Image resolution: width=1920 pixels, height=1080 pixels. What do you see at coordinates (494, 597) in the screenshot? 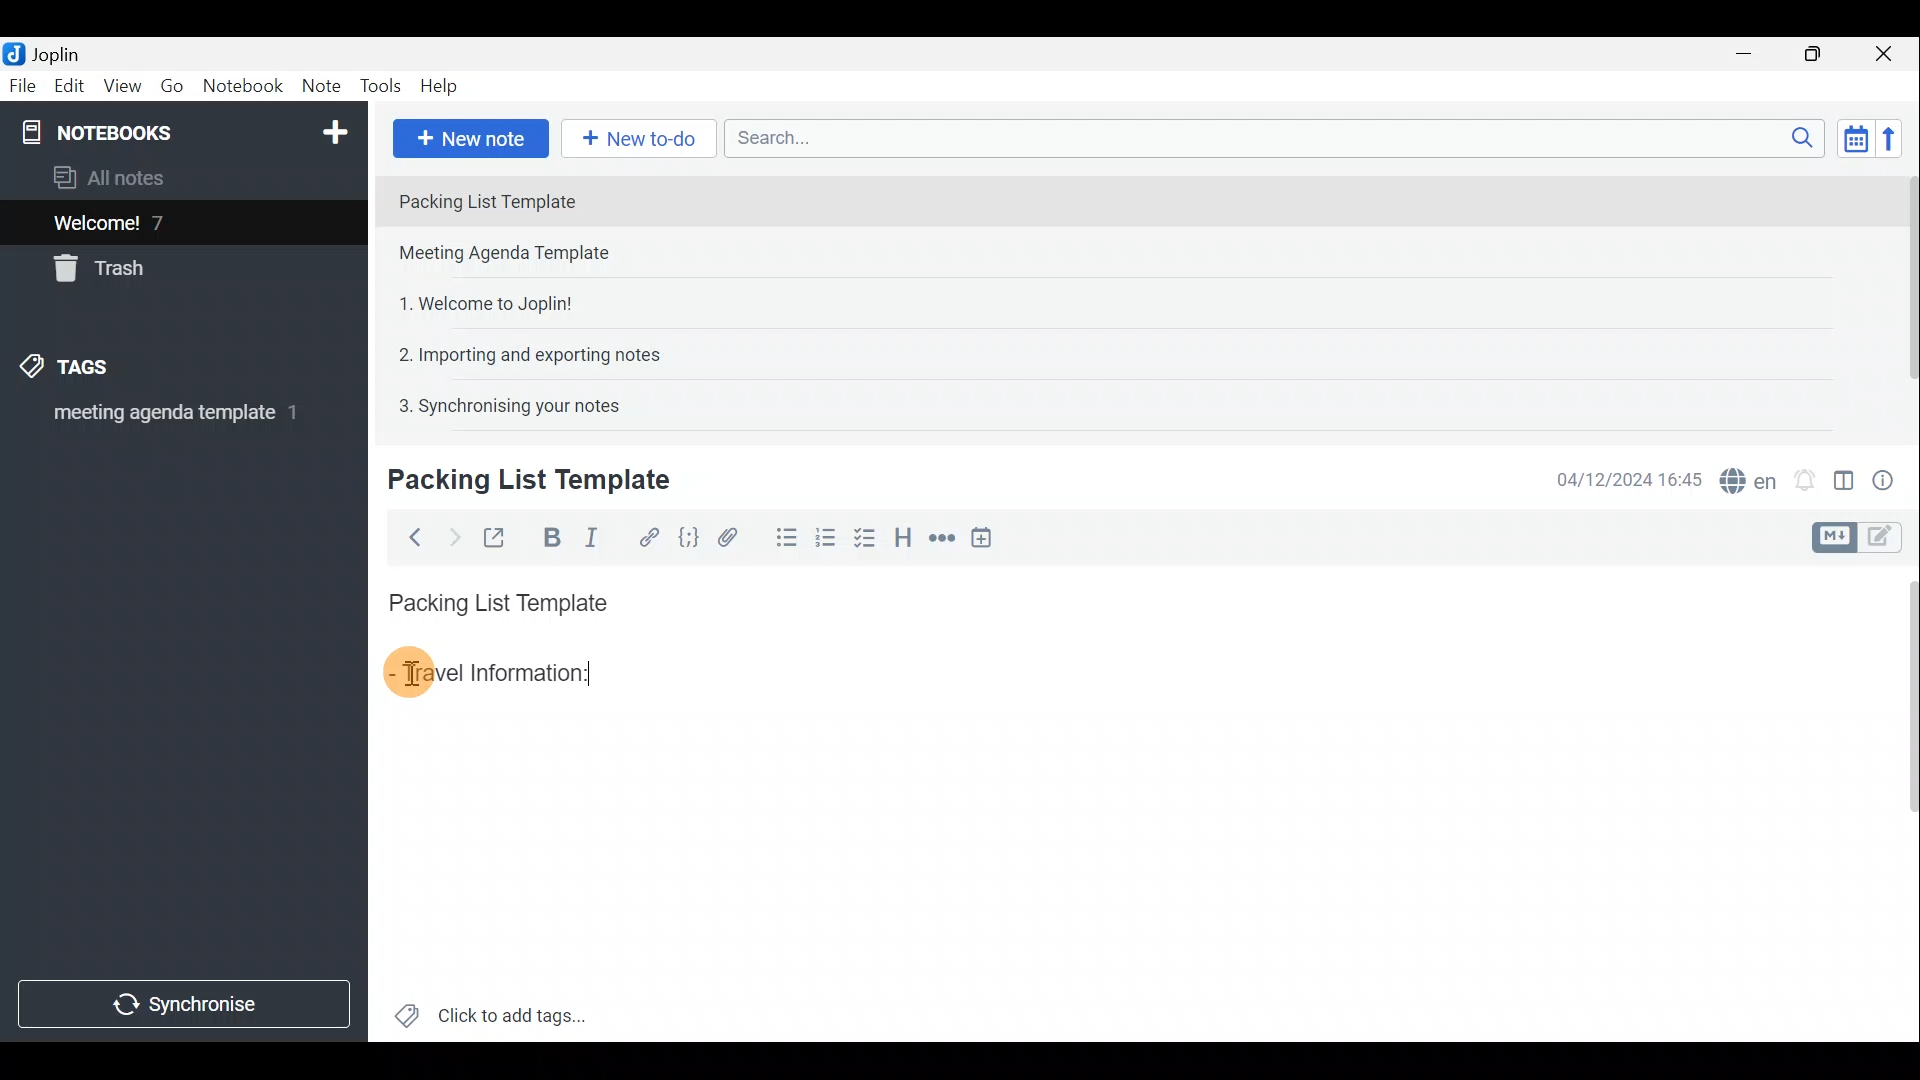
I see `Packing List Template` at bounding box center [494, 597].